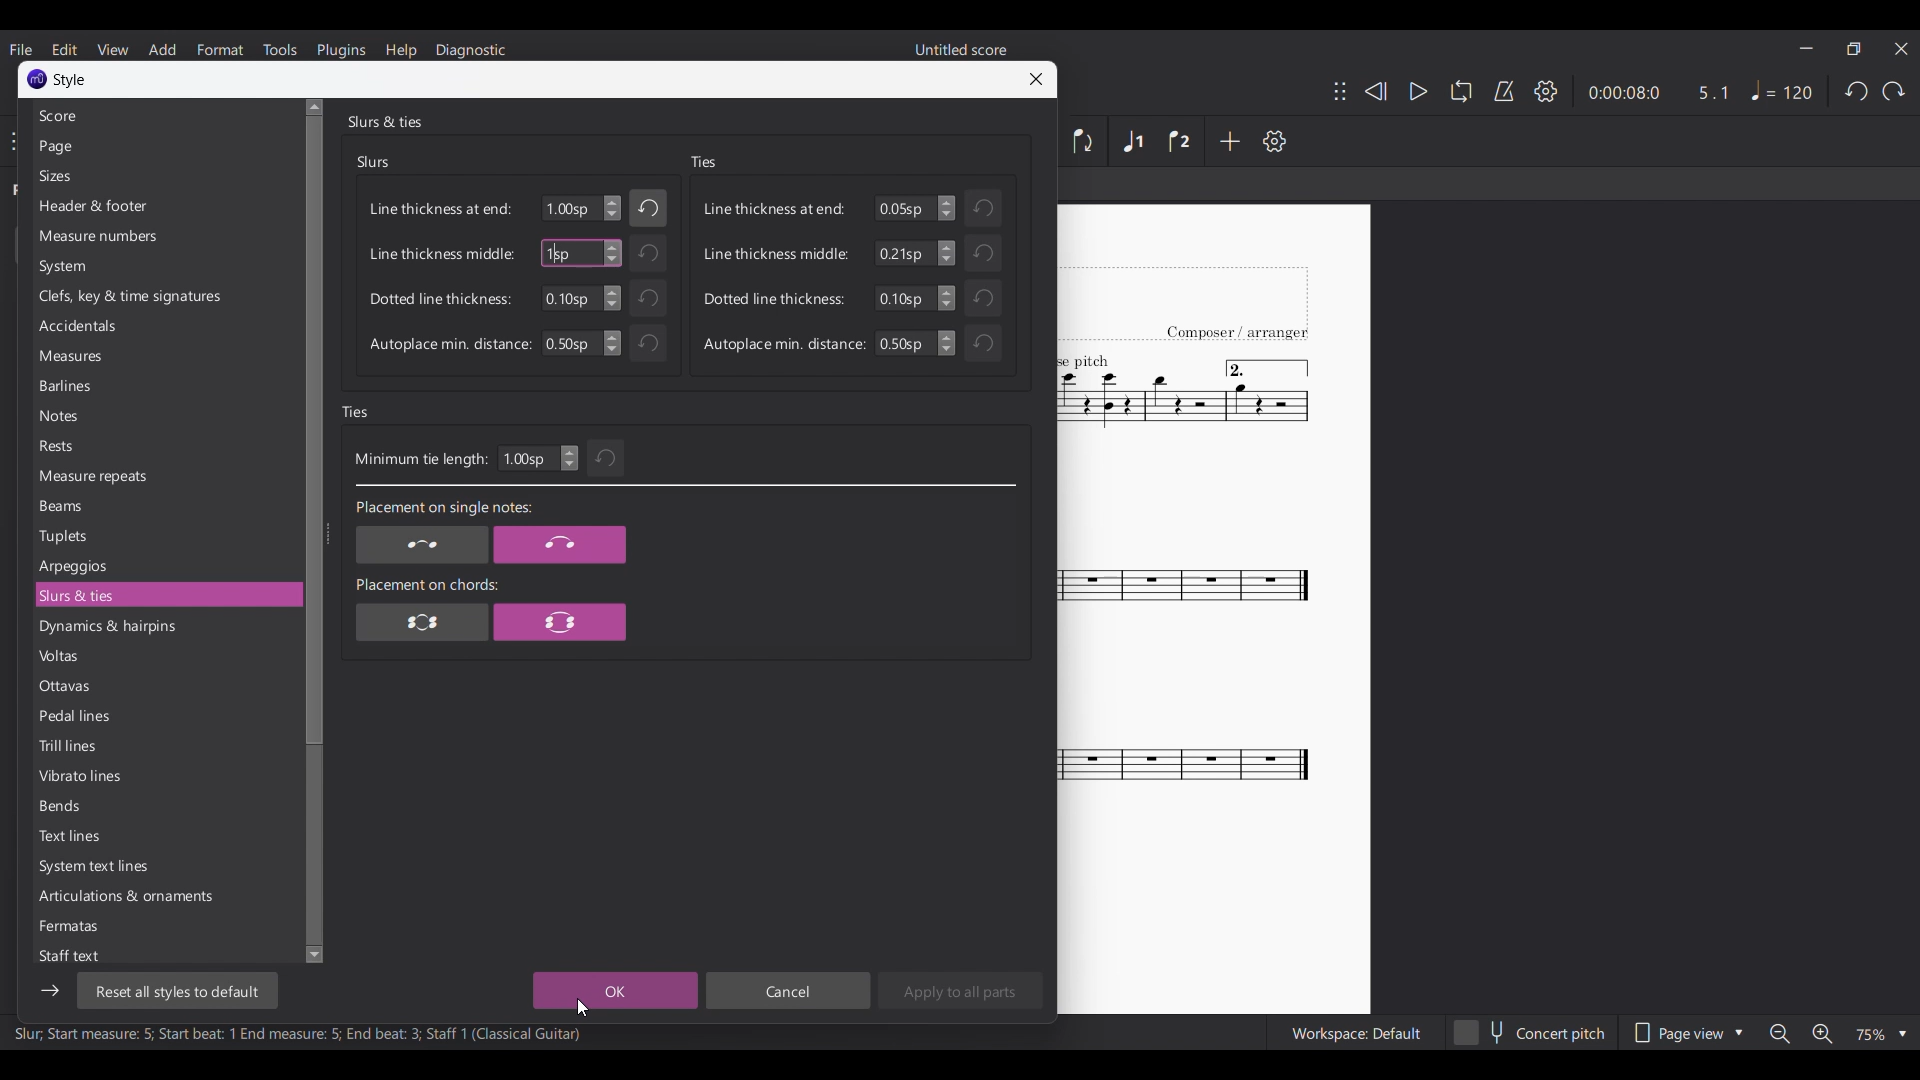  What do you see at coordinates (1036, 79) in the screenshot?
I see `Close window` at bounding box center [1036, 79].